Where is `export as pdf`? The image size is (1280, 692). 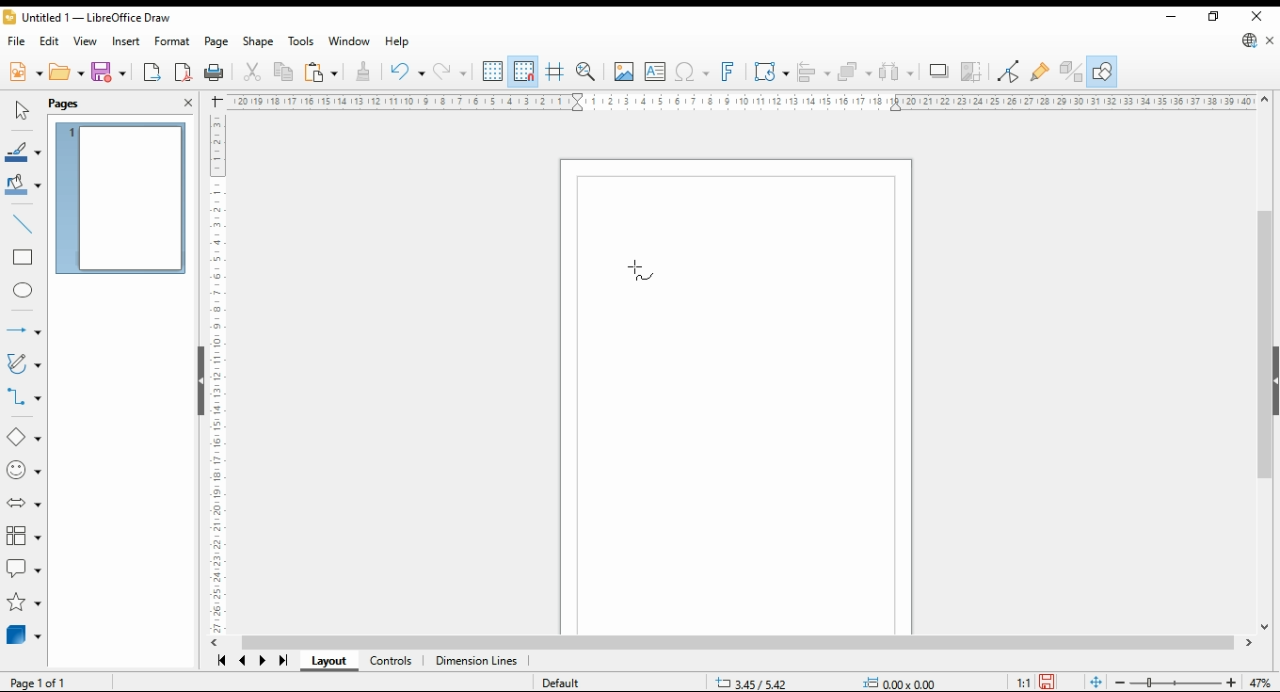
export as pdf is located at coordinates (183, 73).